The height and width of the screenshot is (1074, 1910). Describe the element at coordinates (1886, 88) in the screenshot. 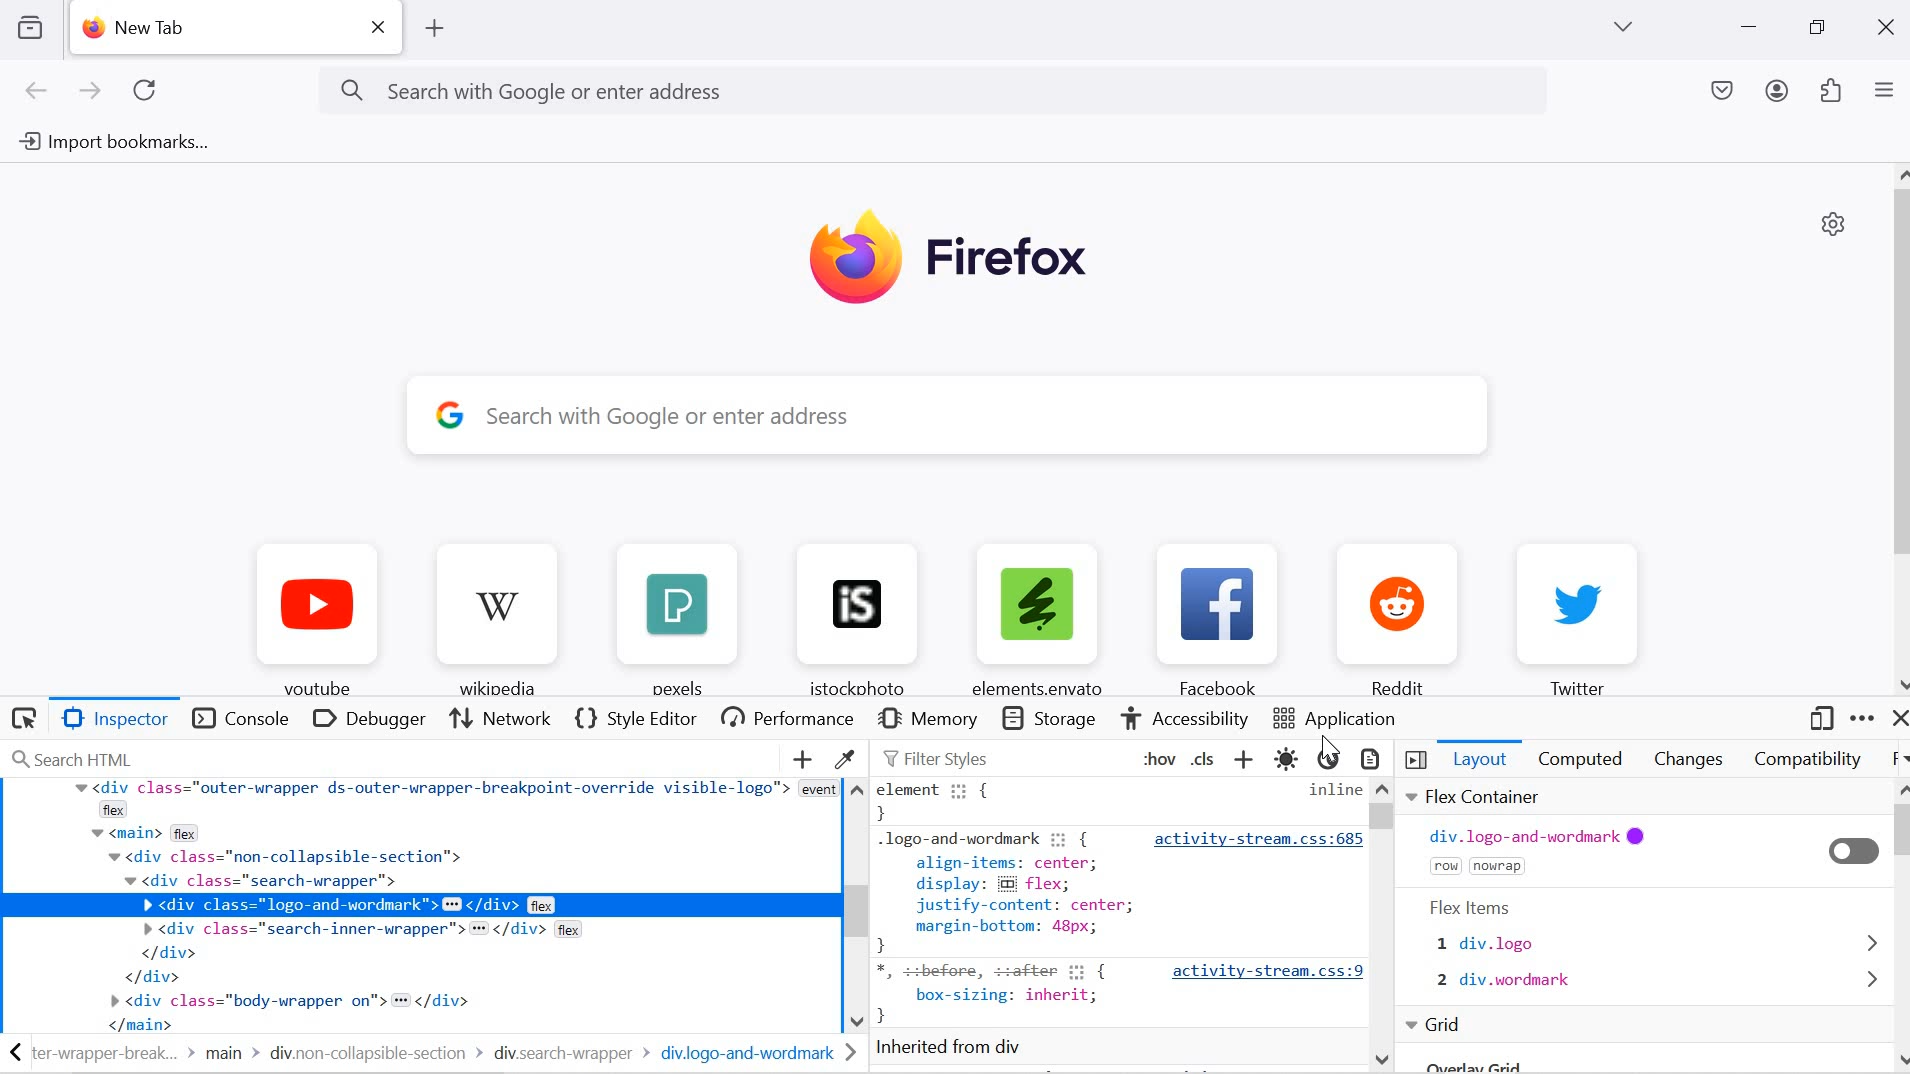

I see `open application menu` at that location.